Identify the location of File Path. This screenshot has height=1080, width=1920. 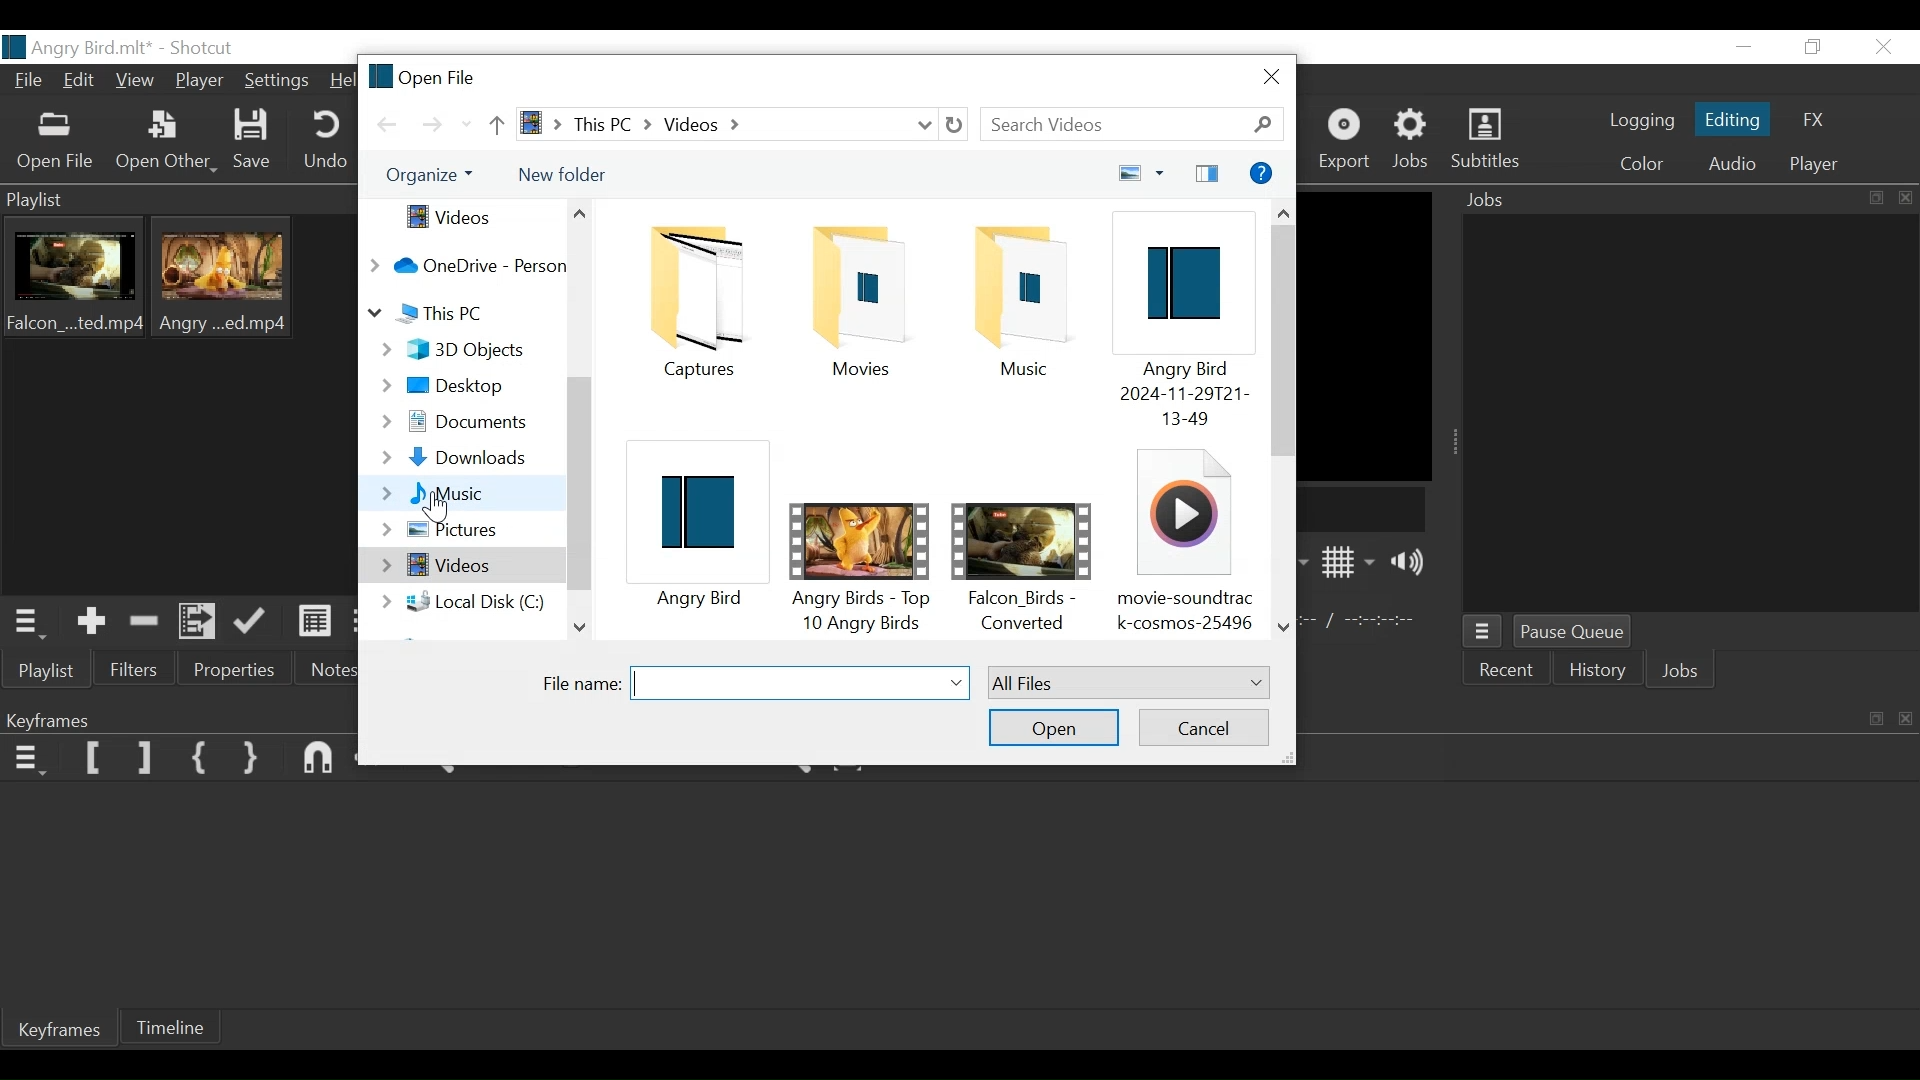
(729, 123).